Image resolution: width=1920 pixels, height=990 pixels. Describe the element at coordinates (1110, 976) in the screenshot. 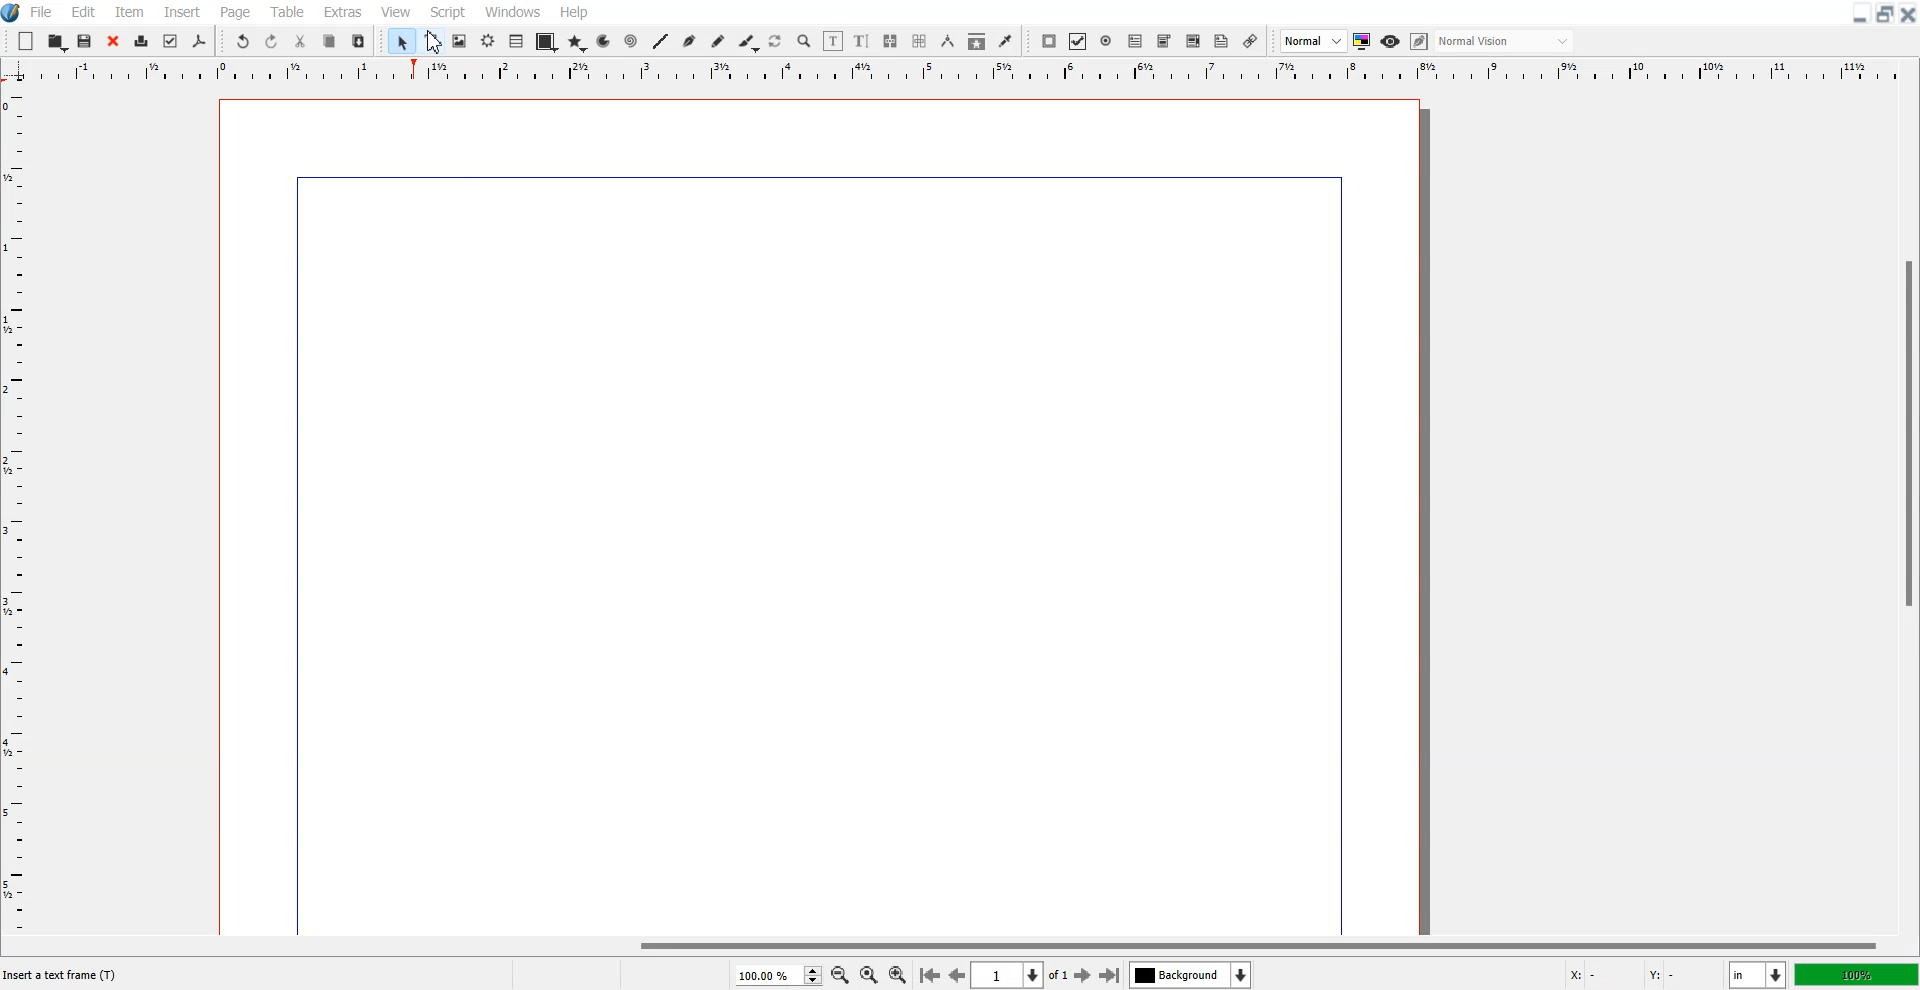

I see `Go to Last Page` at that location.